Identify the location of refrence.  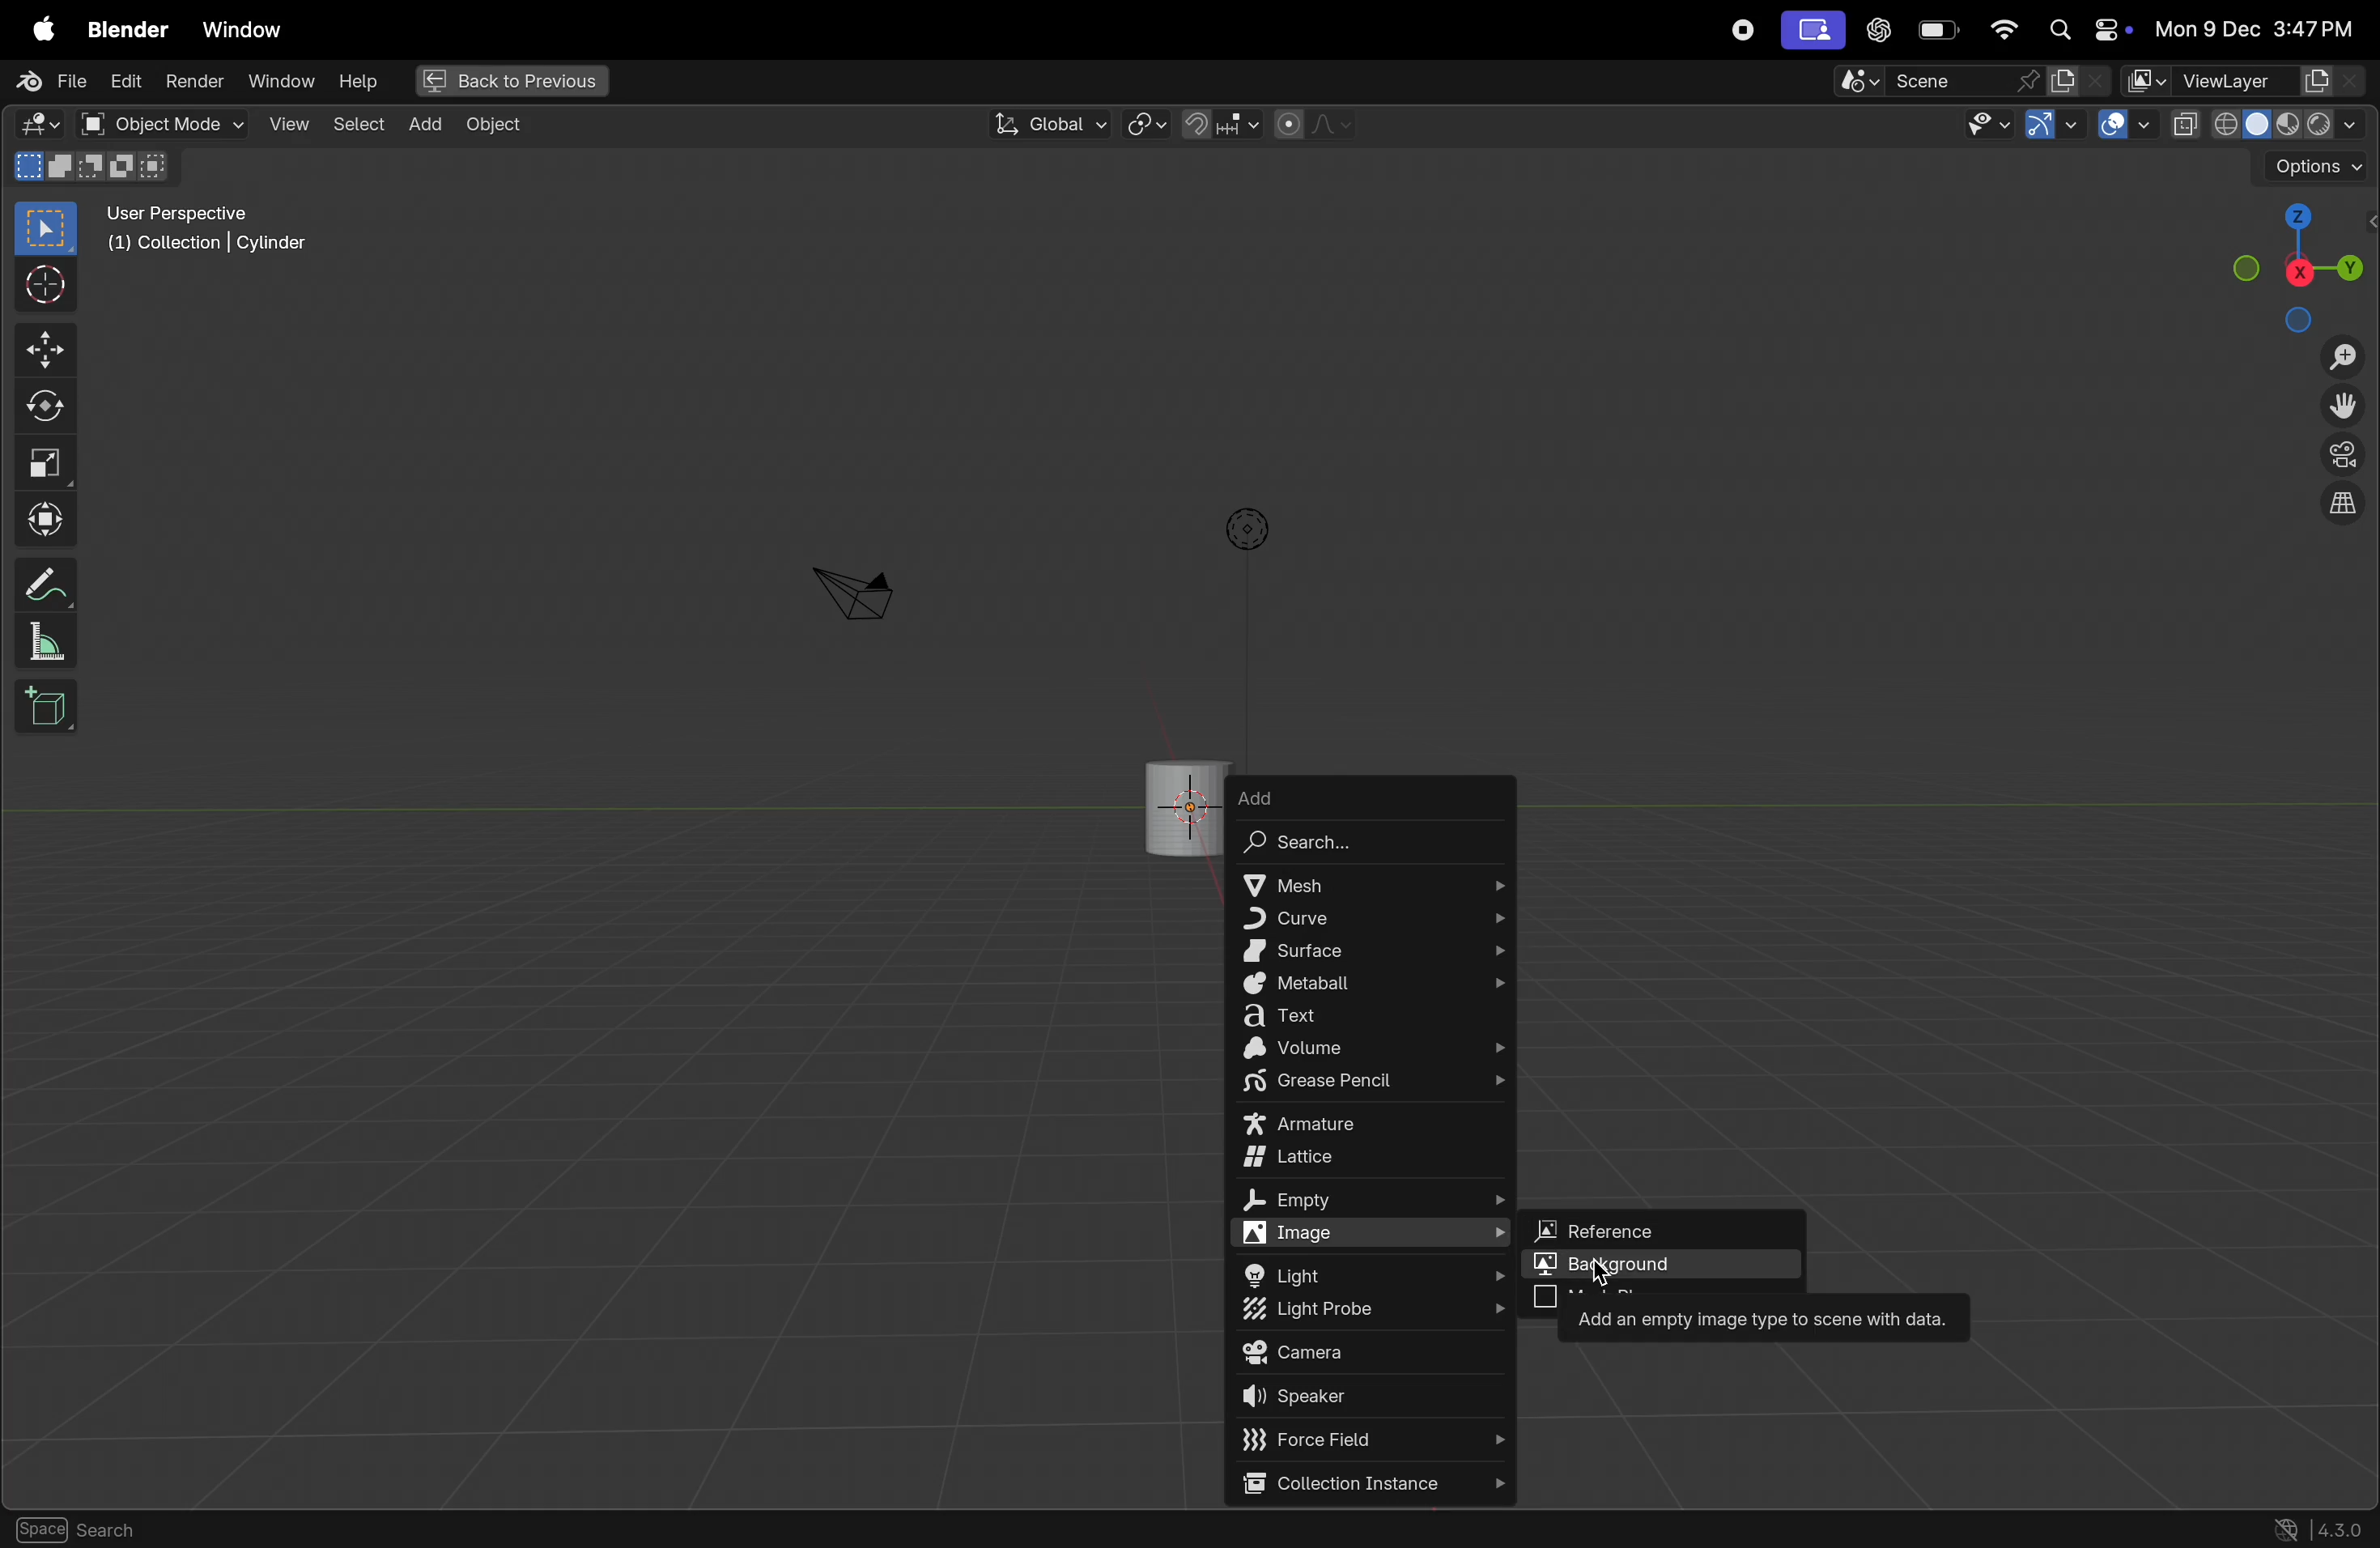
(1667, 1227).